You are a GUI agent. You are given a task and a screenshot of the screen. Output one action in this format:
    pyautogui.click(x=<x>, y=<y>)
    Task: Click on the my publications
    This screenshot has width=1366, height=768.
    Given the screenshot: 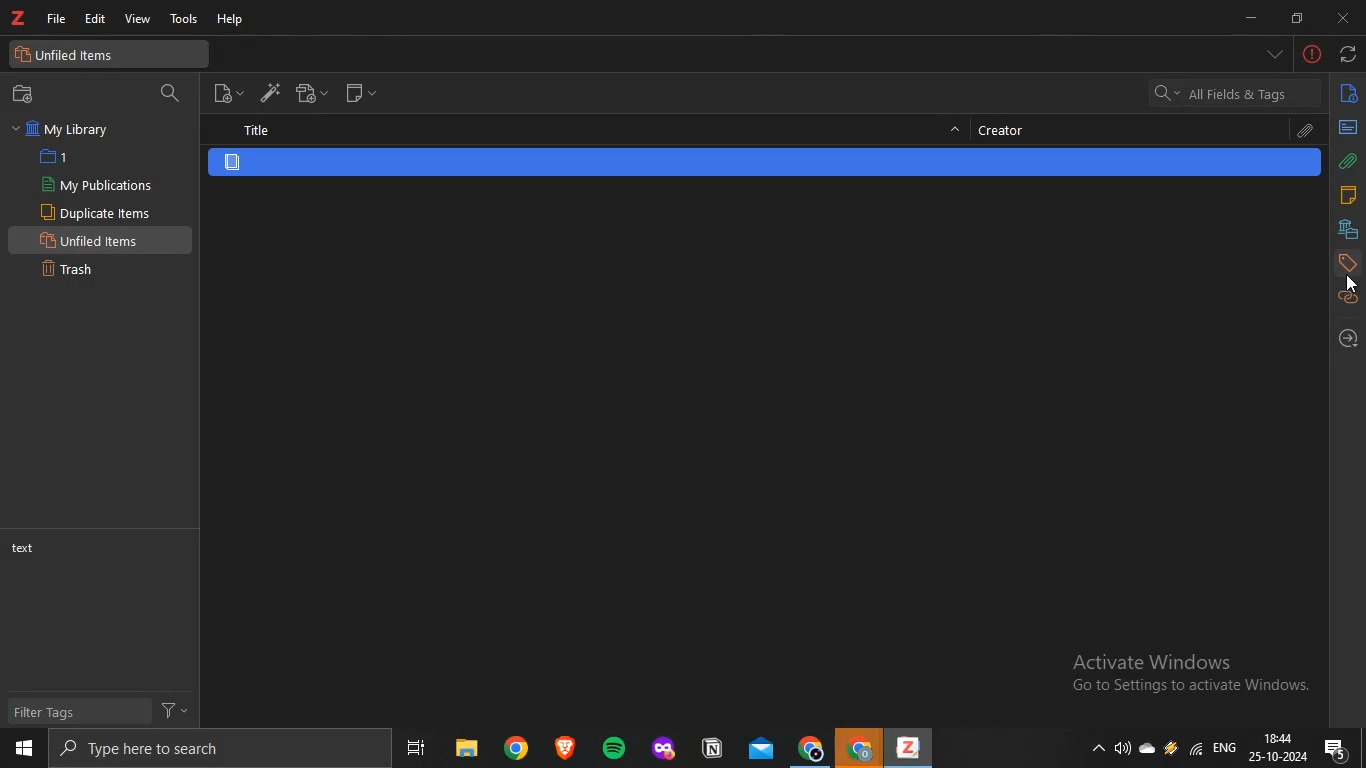 What is the action you would take?
    pyautogui.click(x=95, y=183)
    